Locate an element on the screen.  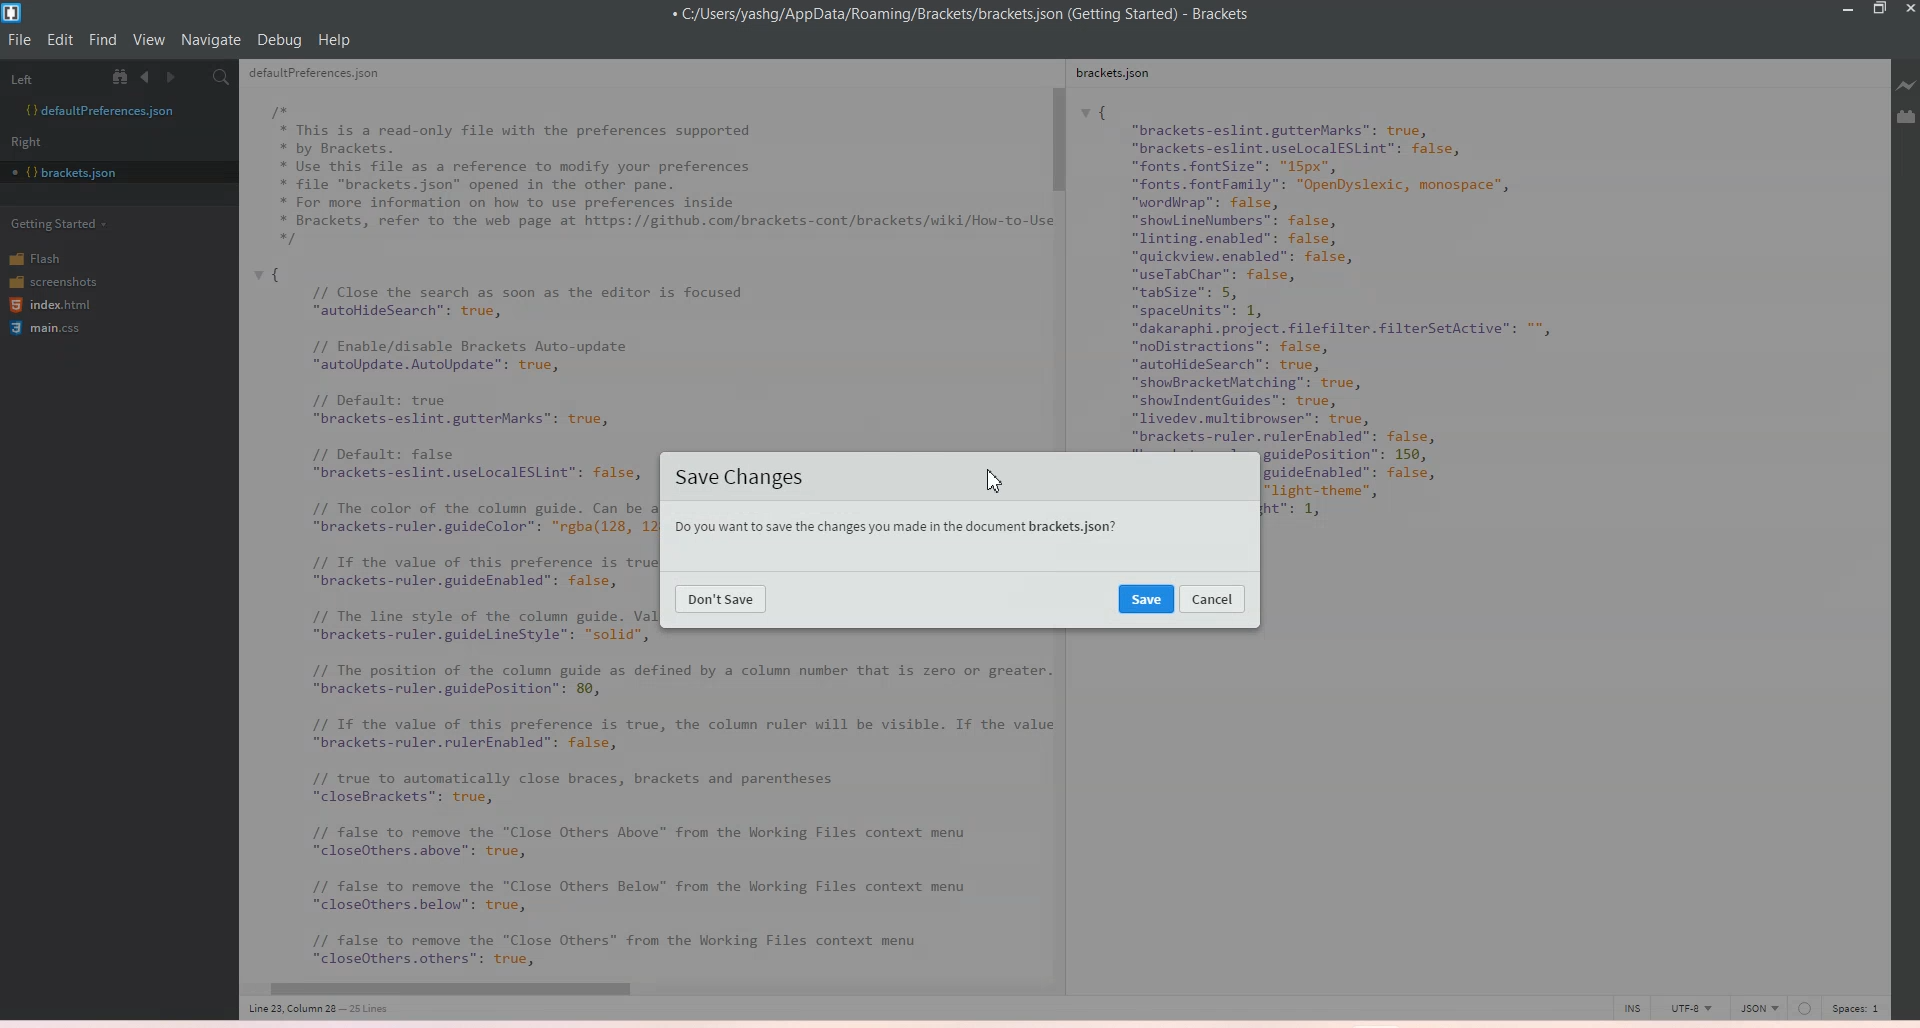
Don't Save is located at coordinates (721, 598).